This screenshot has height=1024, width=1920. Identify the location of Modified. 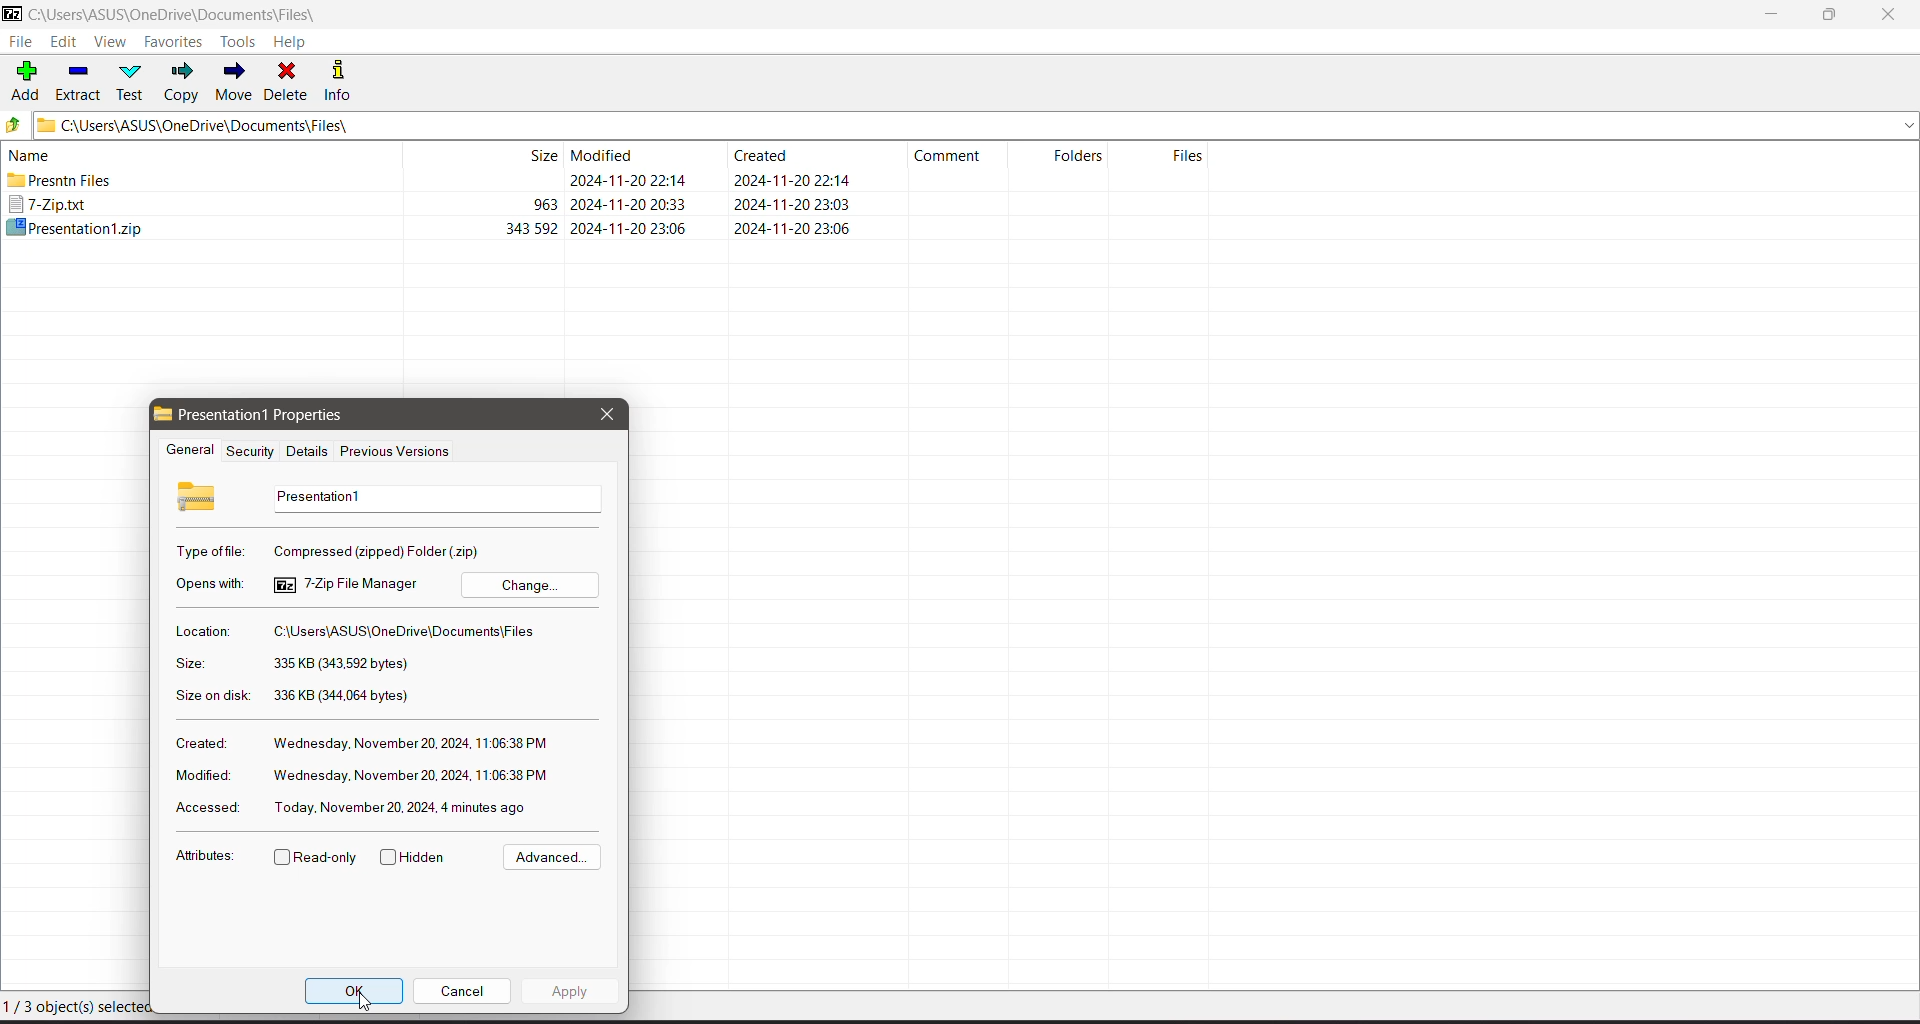
(200, 775).